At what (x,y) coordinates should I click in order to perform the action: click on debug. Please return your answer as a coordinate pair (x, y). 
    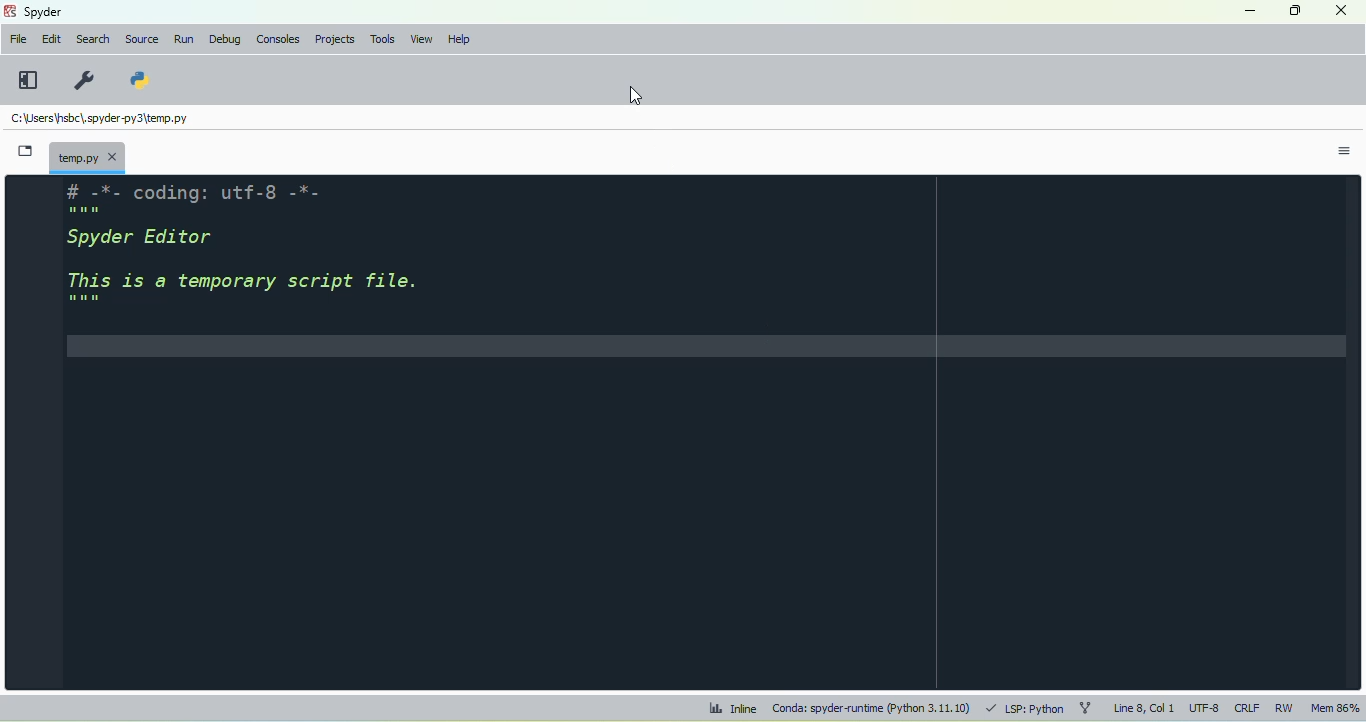
    Looking at the image, I should click on (226, 39).